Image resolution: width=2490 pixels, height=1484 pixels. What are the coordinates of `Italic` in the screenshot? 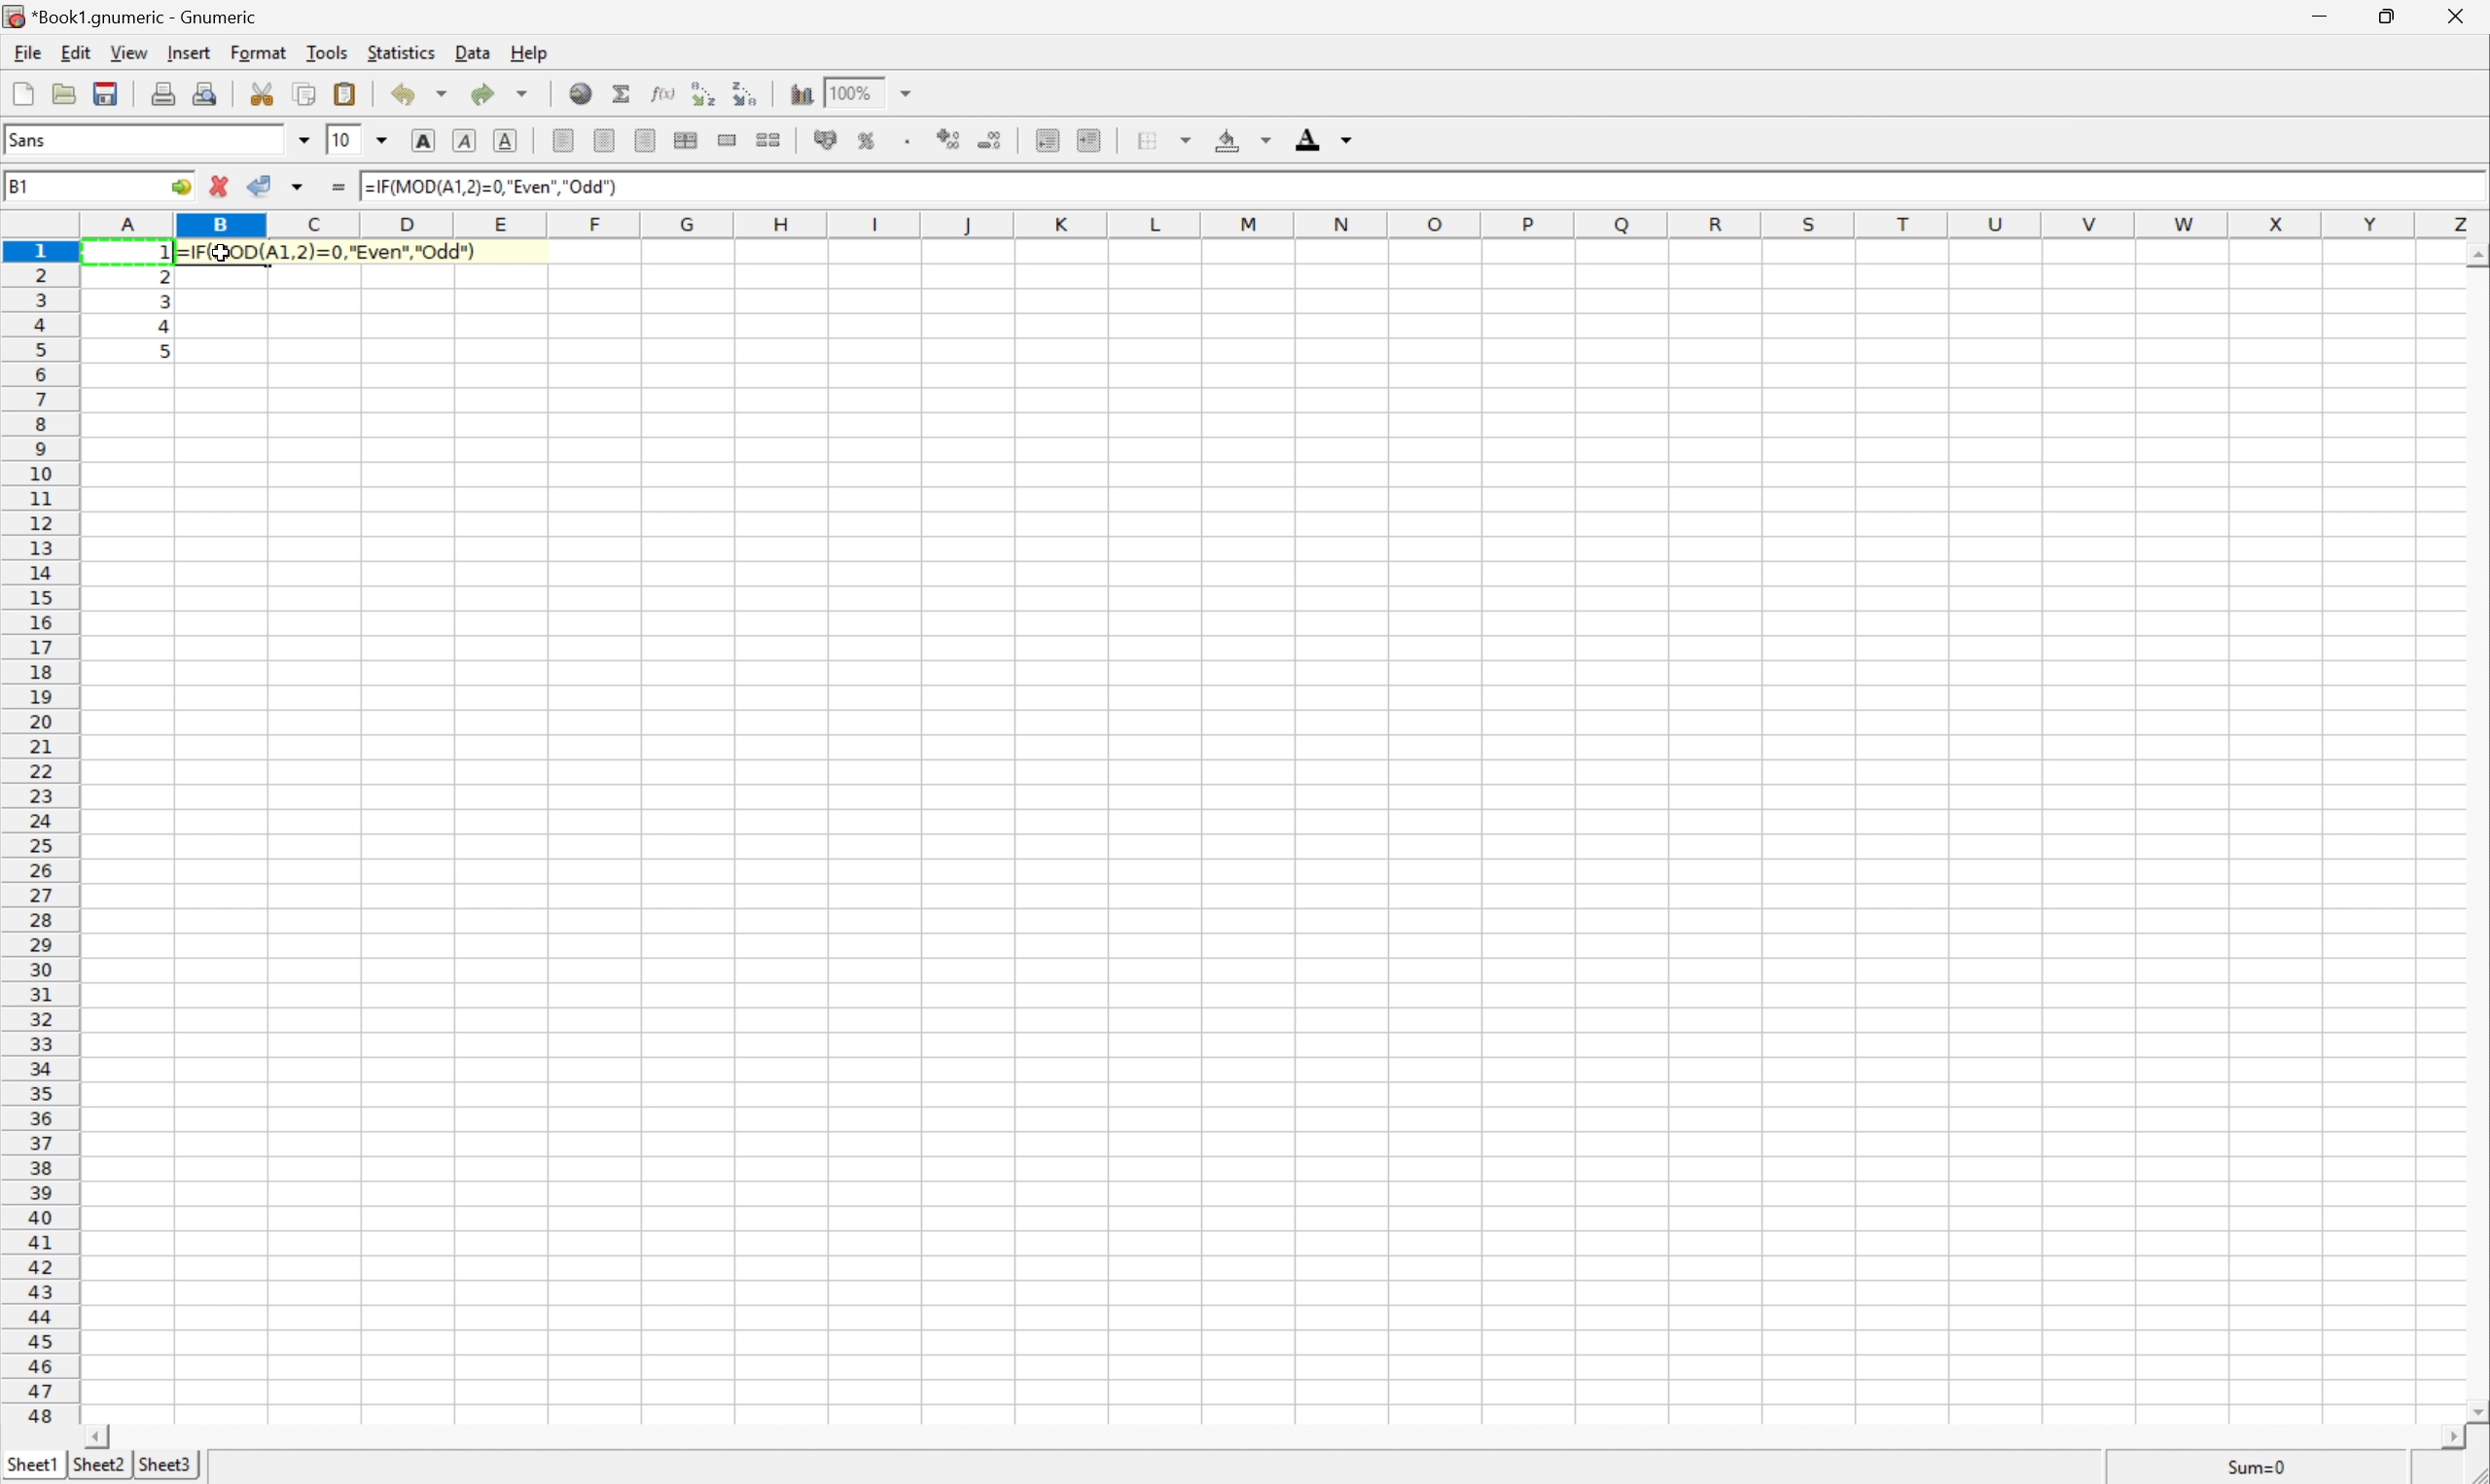 It's located at (461, 141).